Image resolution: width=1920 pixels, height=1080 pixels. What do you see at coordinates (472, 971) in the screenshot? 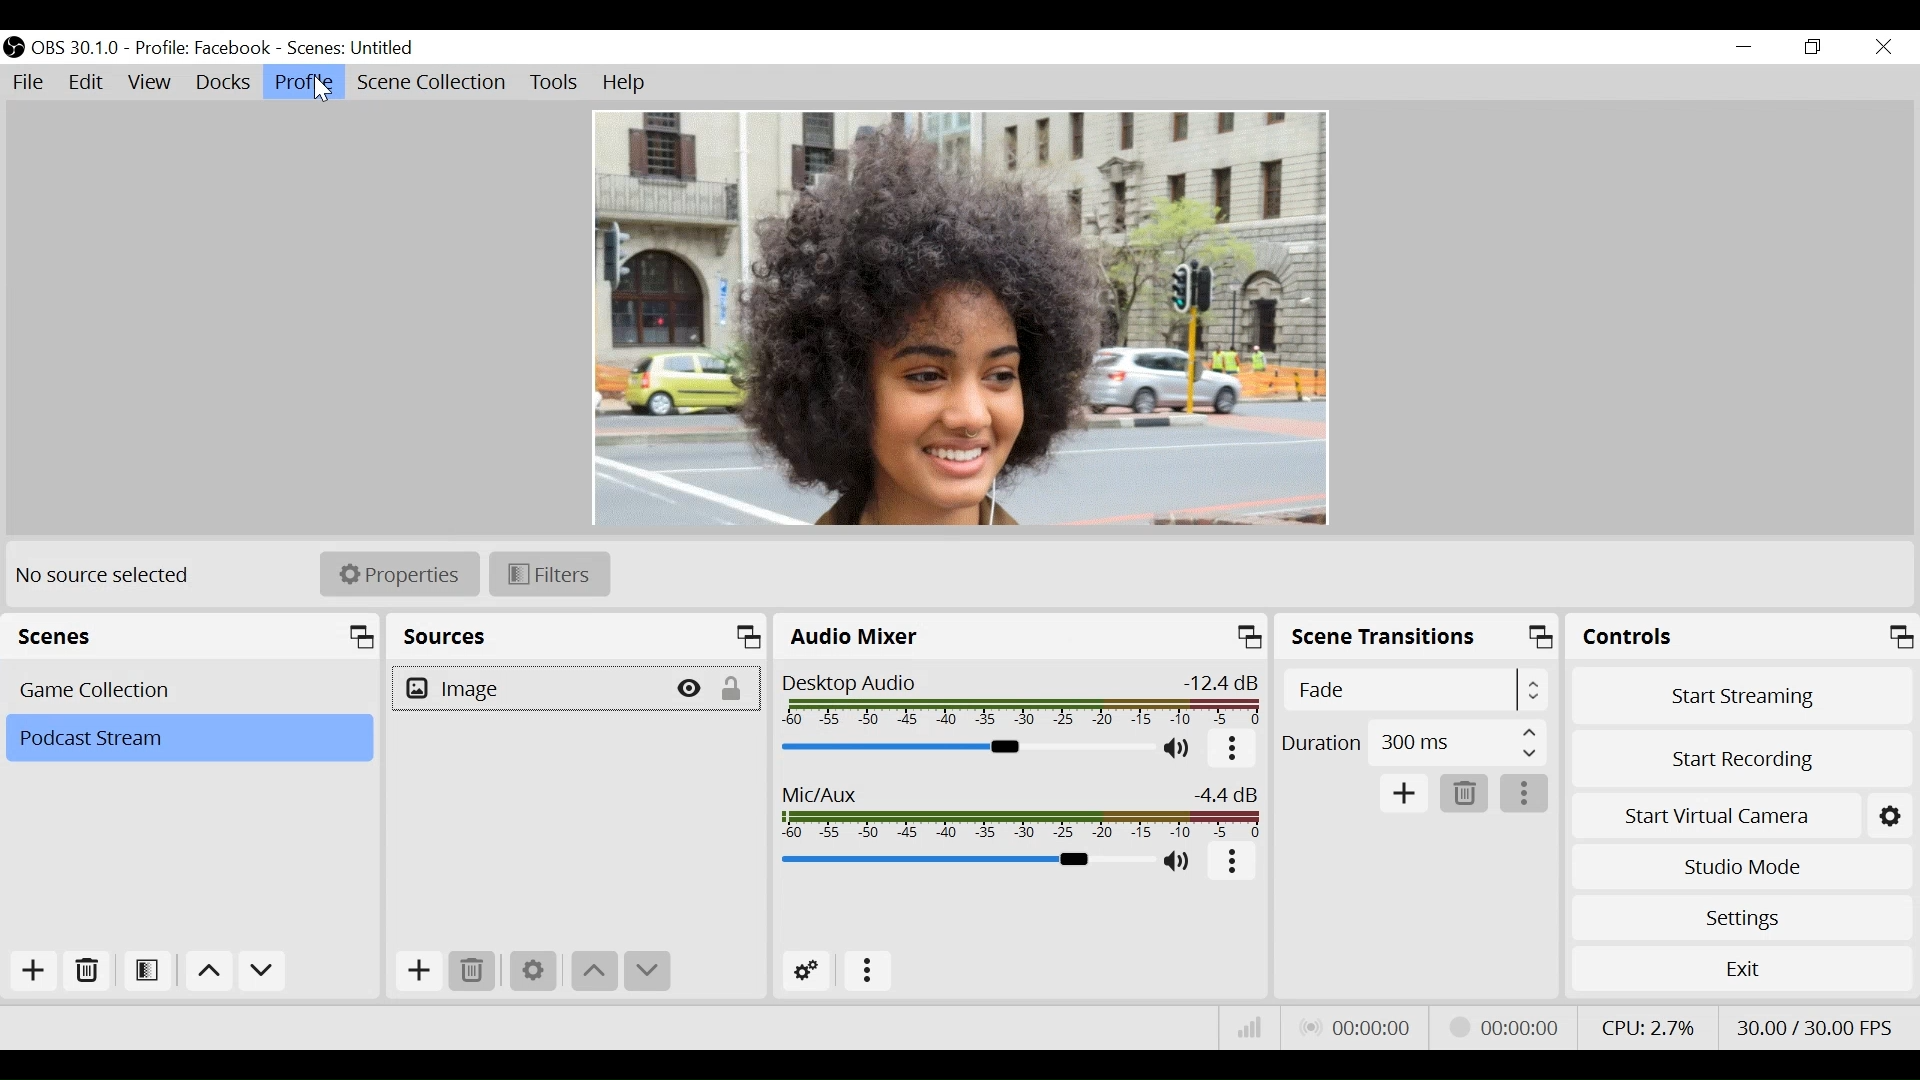
I see `Remove` at bounding box center [472, 971].